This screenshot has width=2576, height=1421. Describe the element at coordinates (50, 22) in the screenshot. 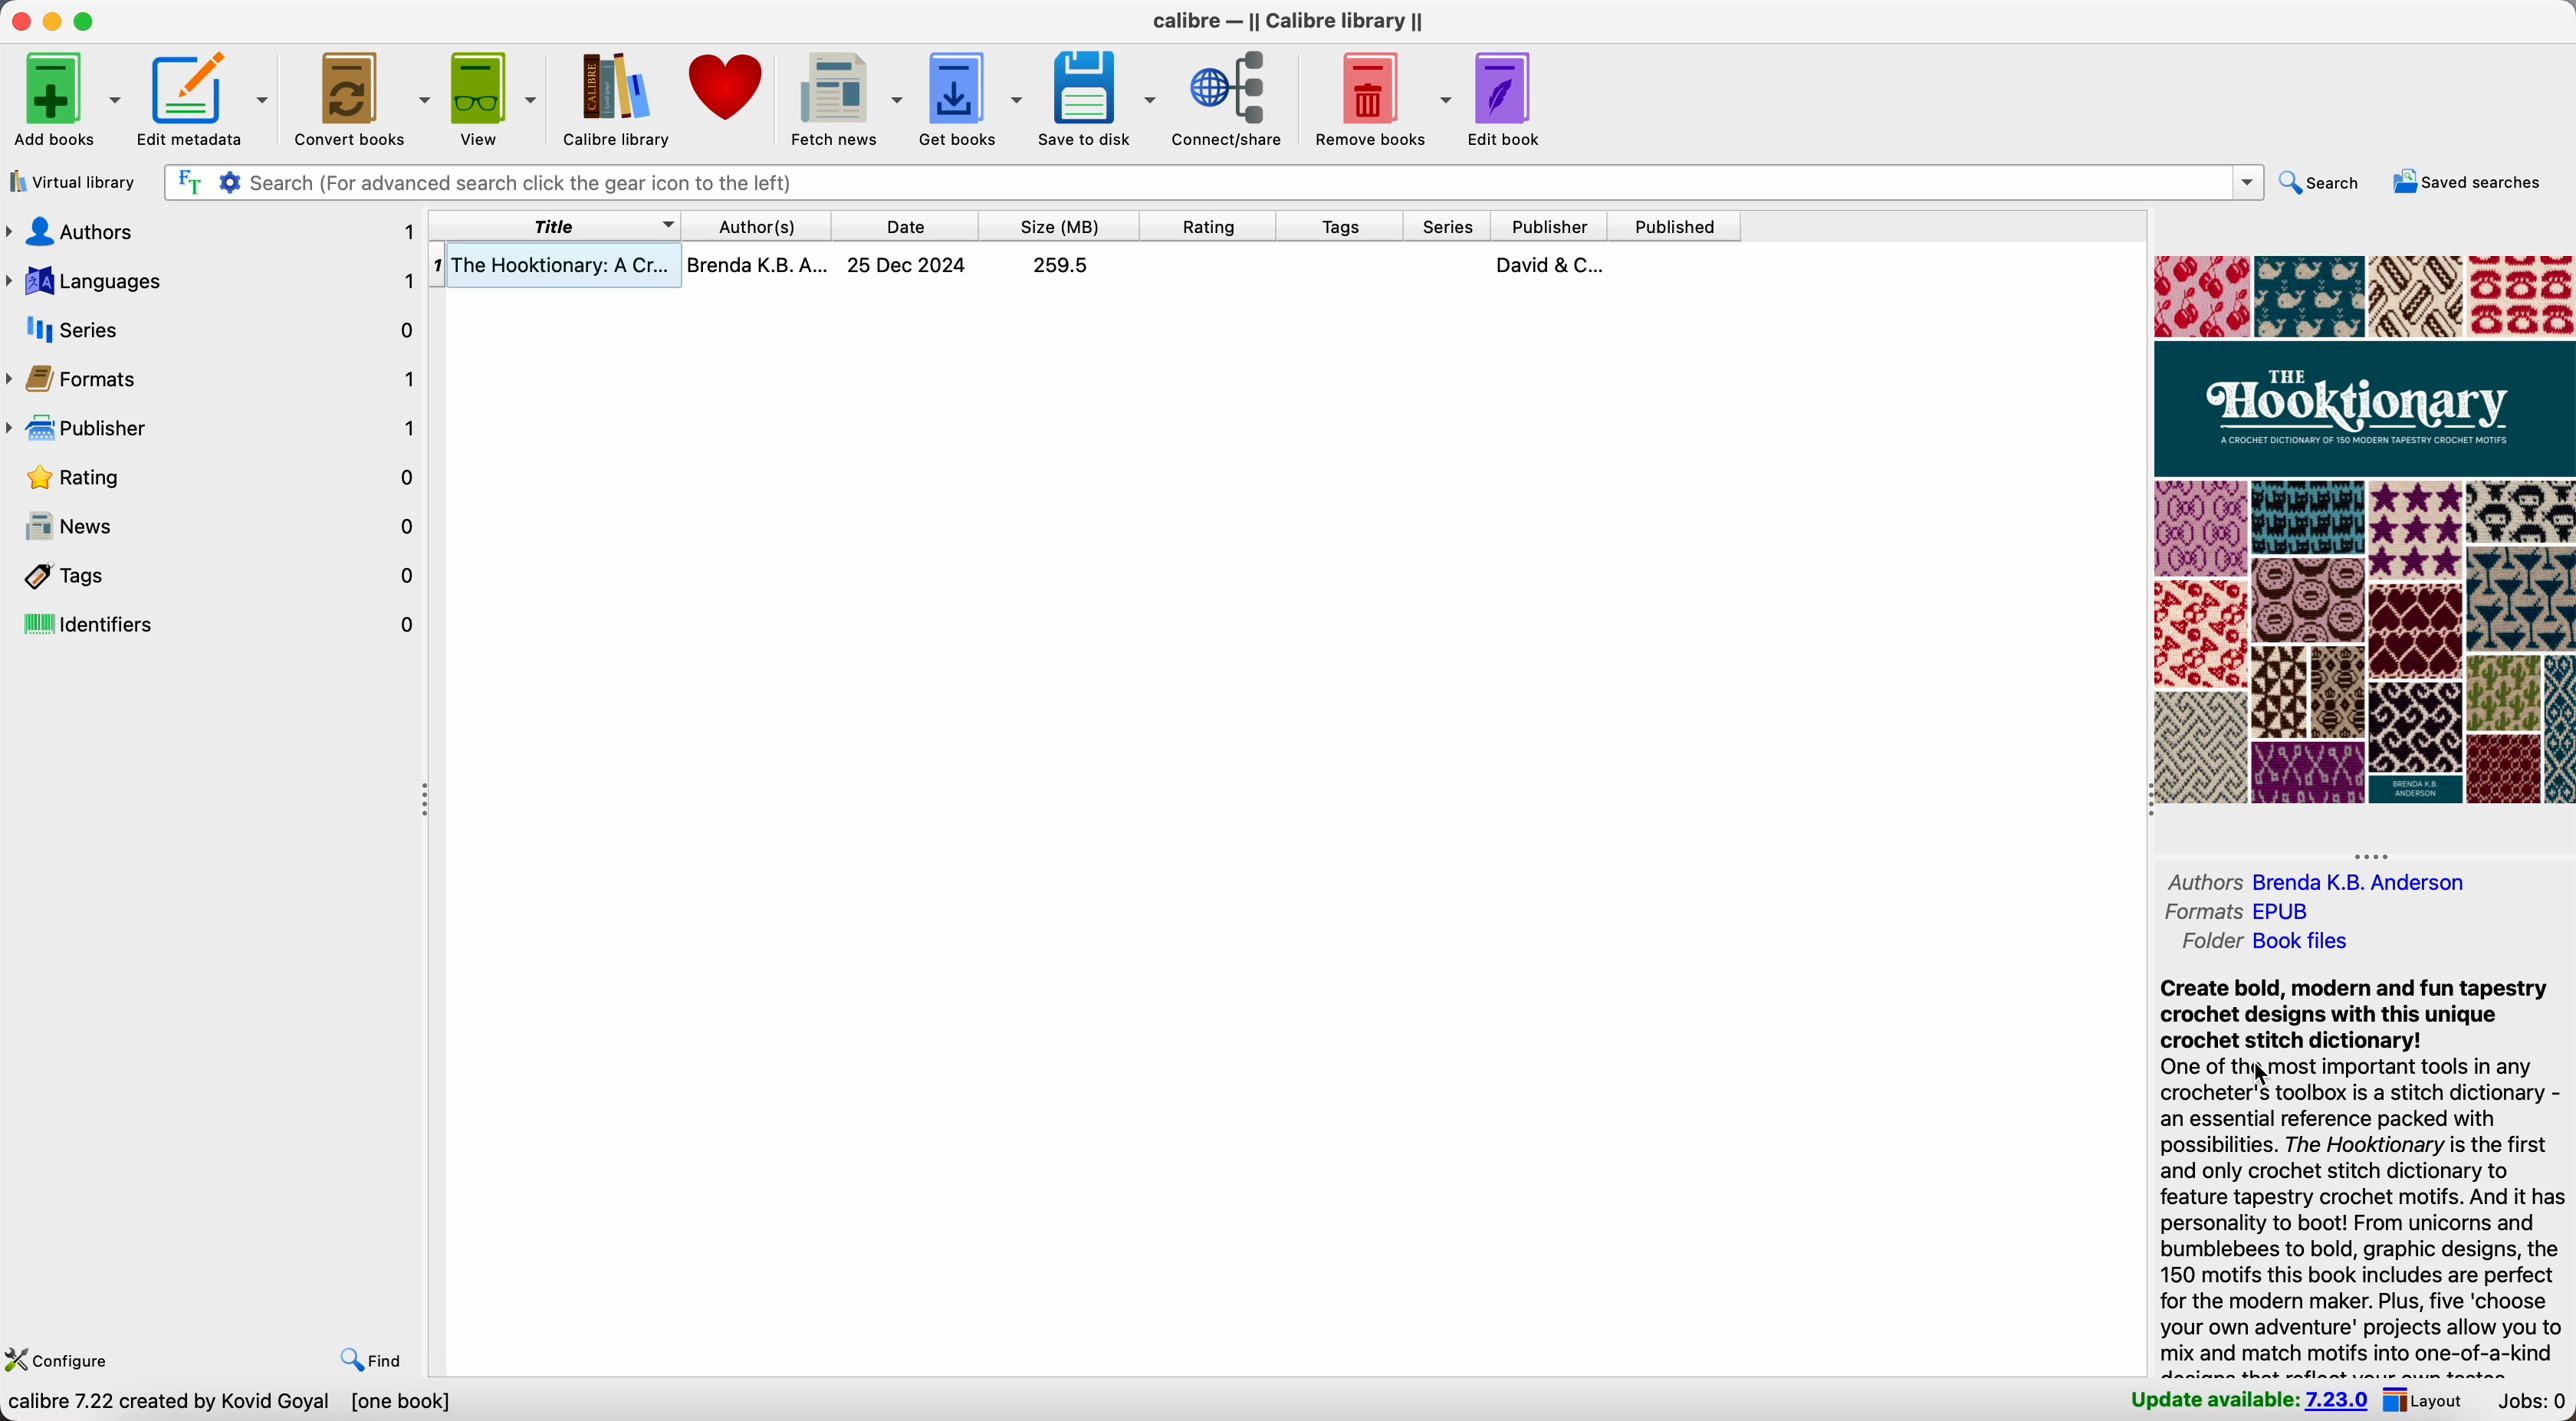

I see `minimize` at that location.